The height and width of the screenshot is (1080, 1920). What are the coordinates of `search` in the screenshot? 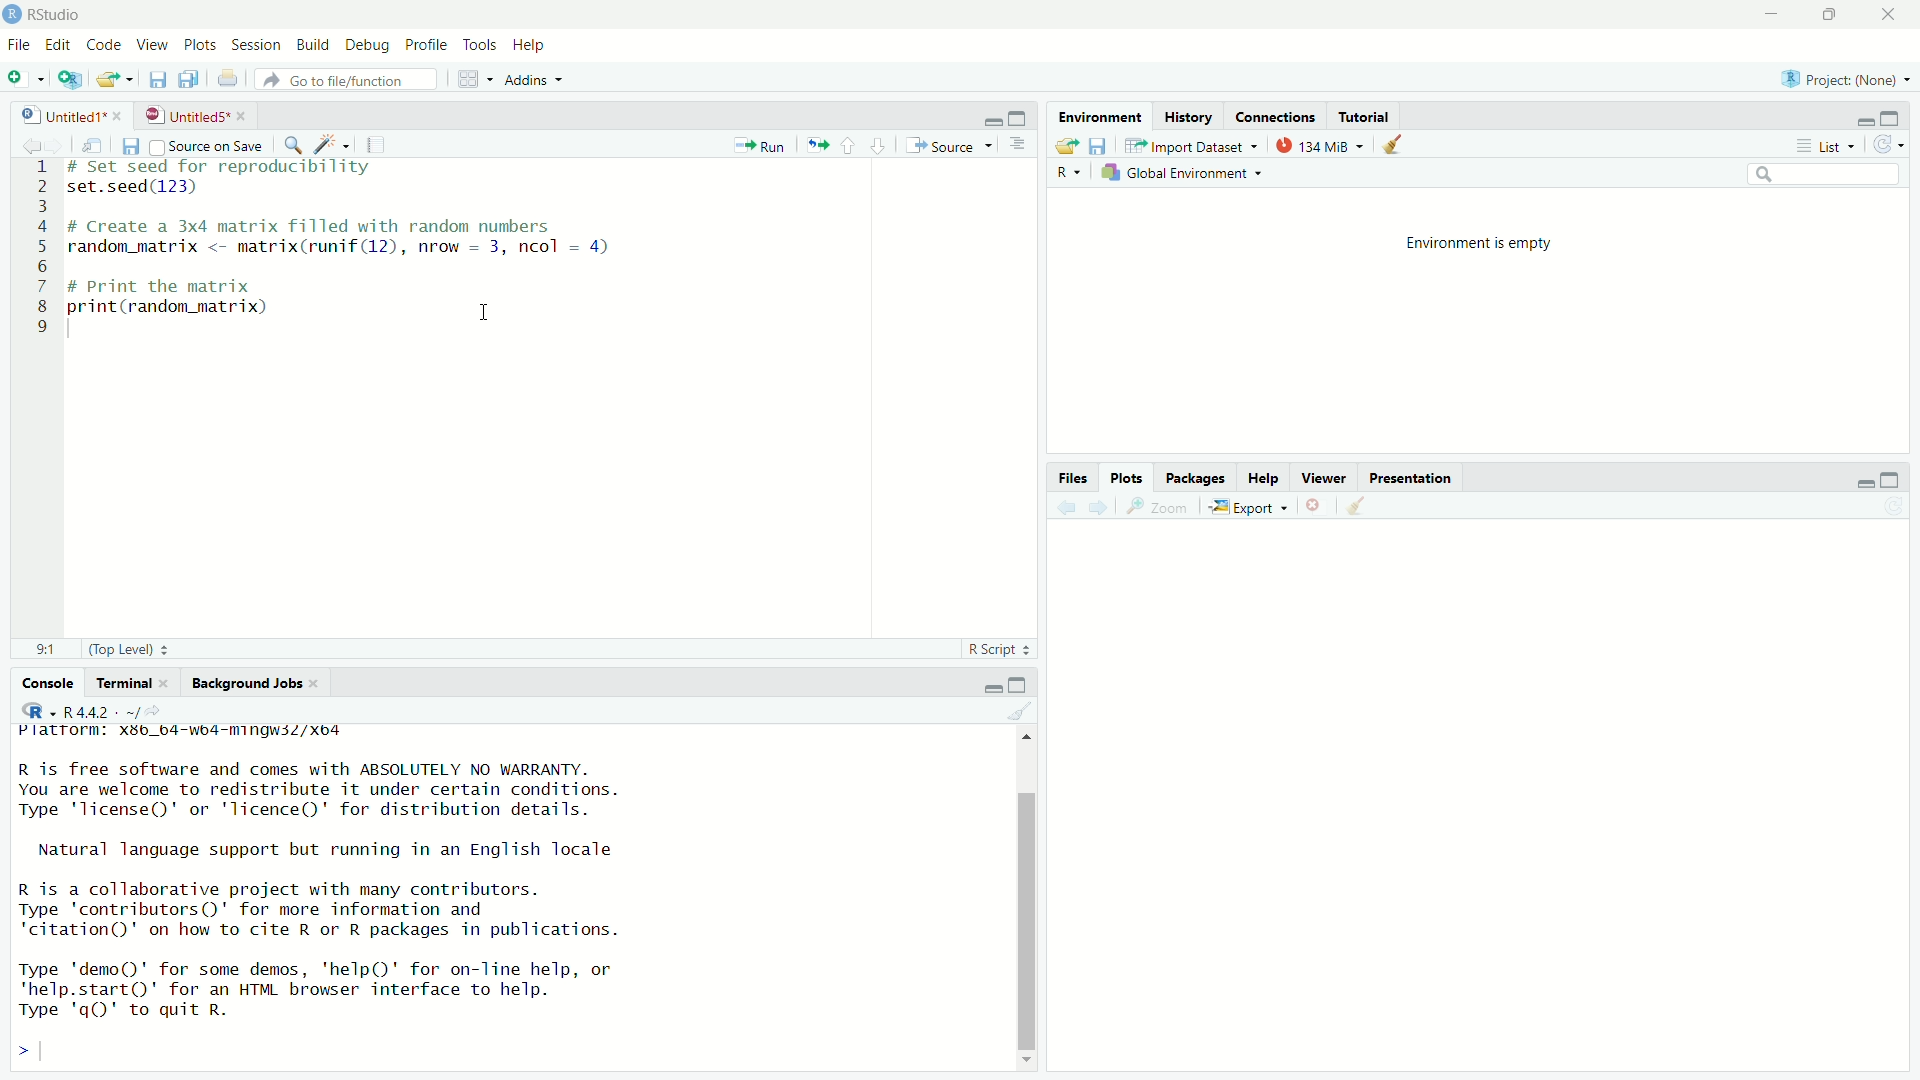 It's located at (1819, 179).